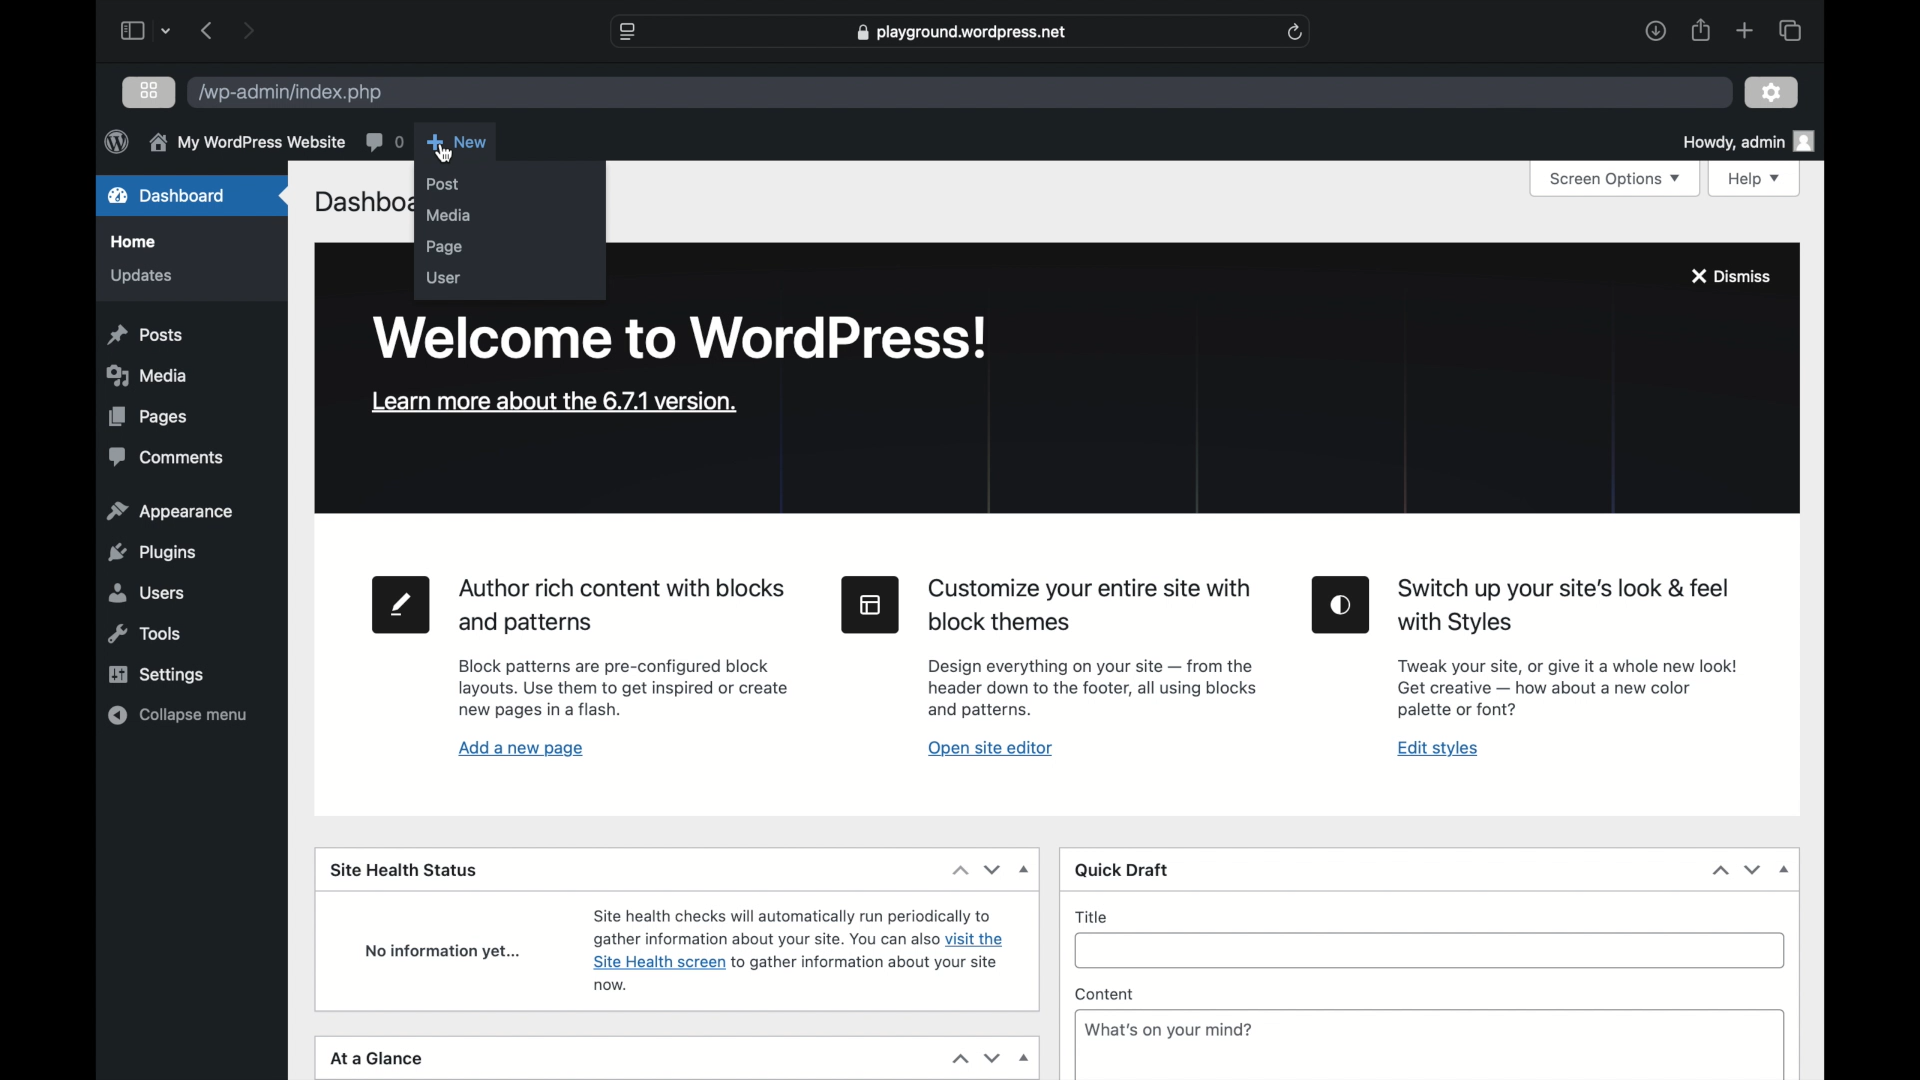  I want to click on dropdown, so click(1025, 1057).